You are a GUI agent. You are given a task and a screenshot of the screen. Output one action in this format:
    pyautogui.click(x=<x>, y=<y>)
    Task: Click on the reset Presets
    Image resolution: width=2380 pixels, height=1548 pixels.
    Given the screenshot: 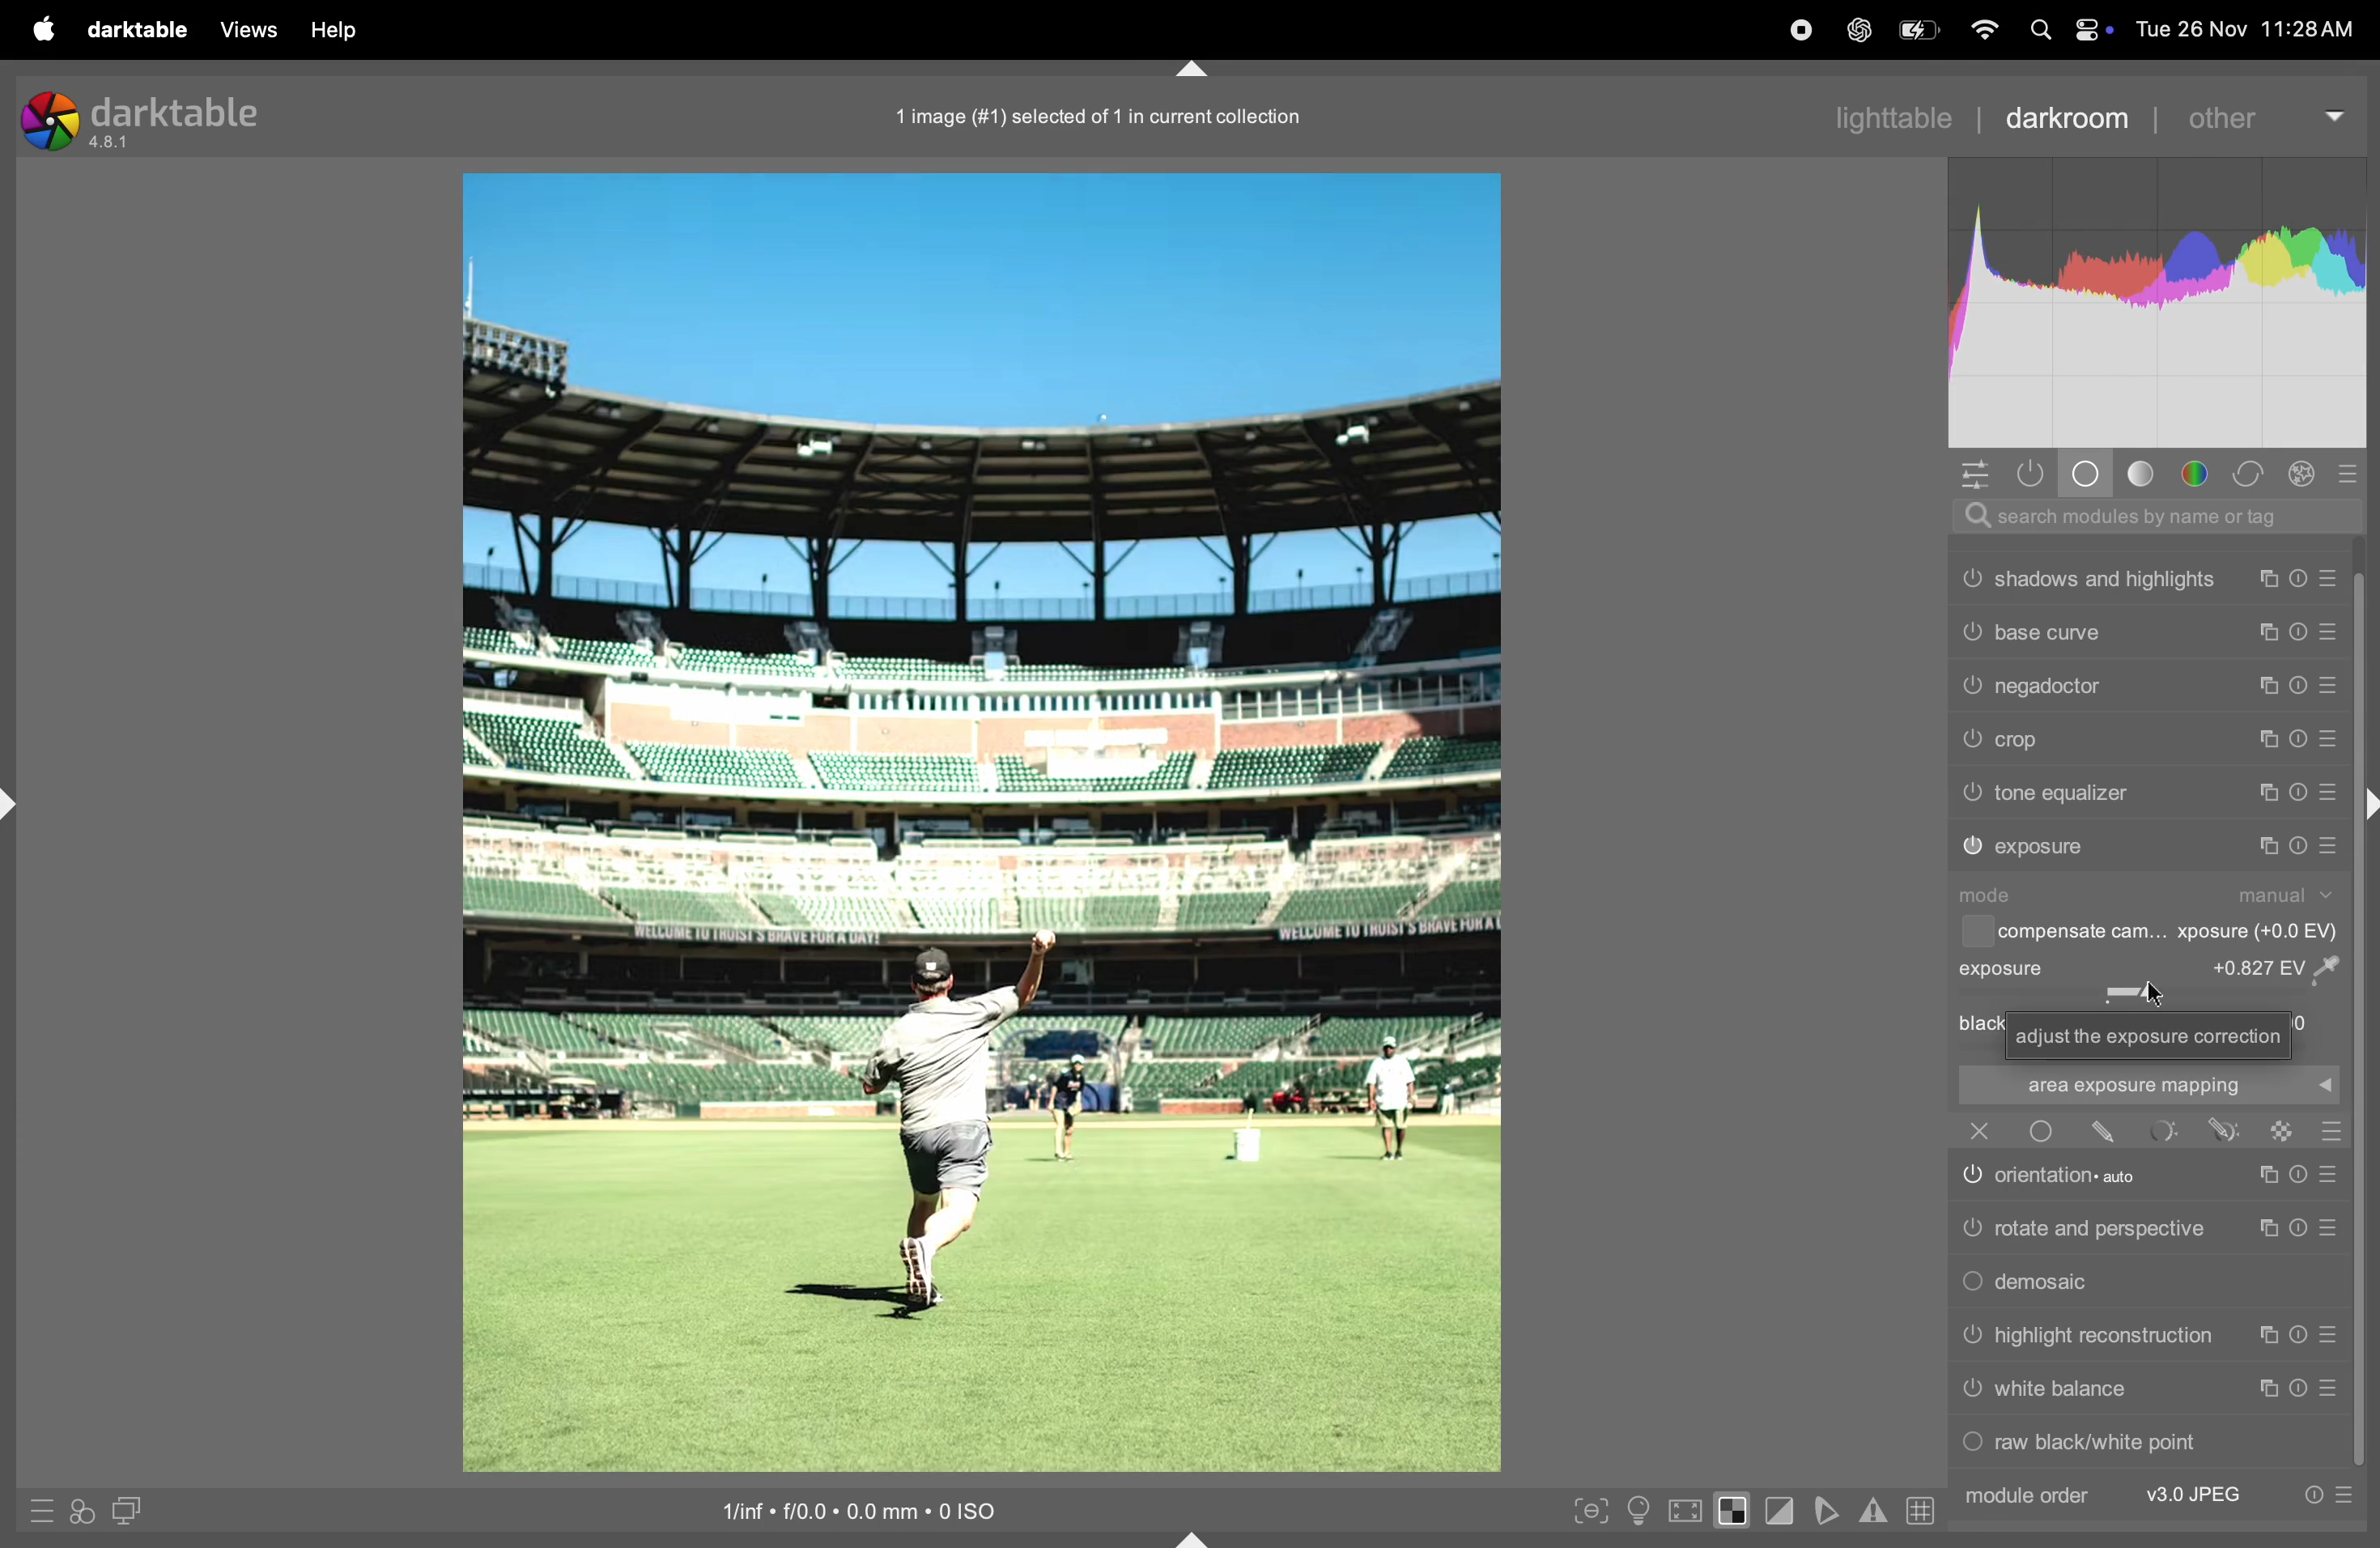 What is the action you would take?
    pyautogui.click(x=2311, y=1496)
    